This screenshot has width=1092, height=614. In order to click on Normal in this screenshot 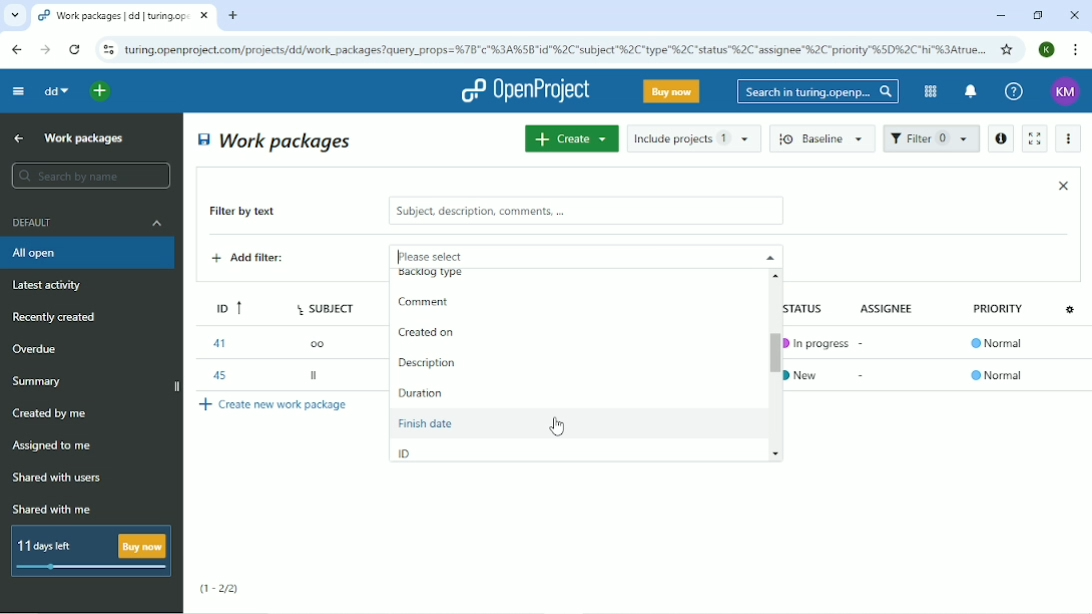, I will do `click(1000, 345)`.